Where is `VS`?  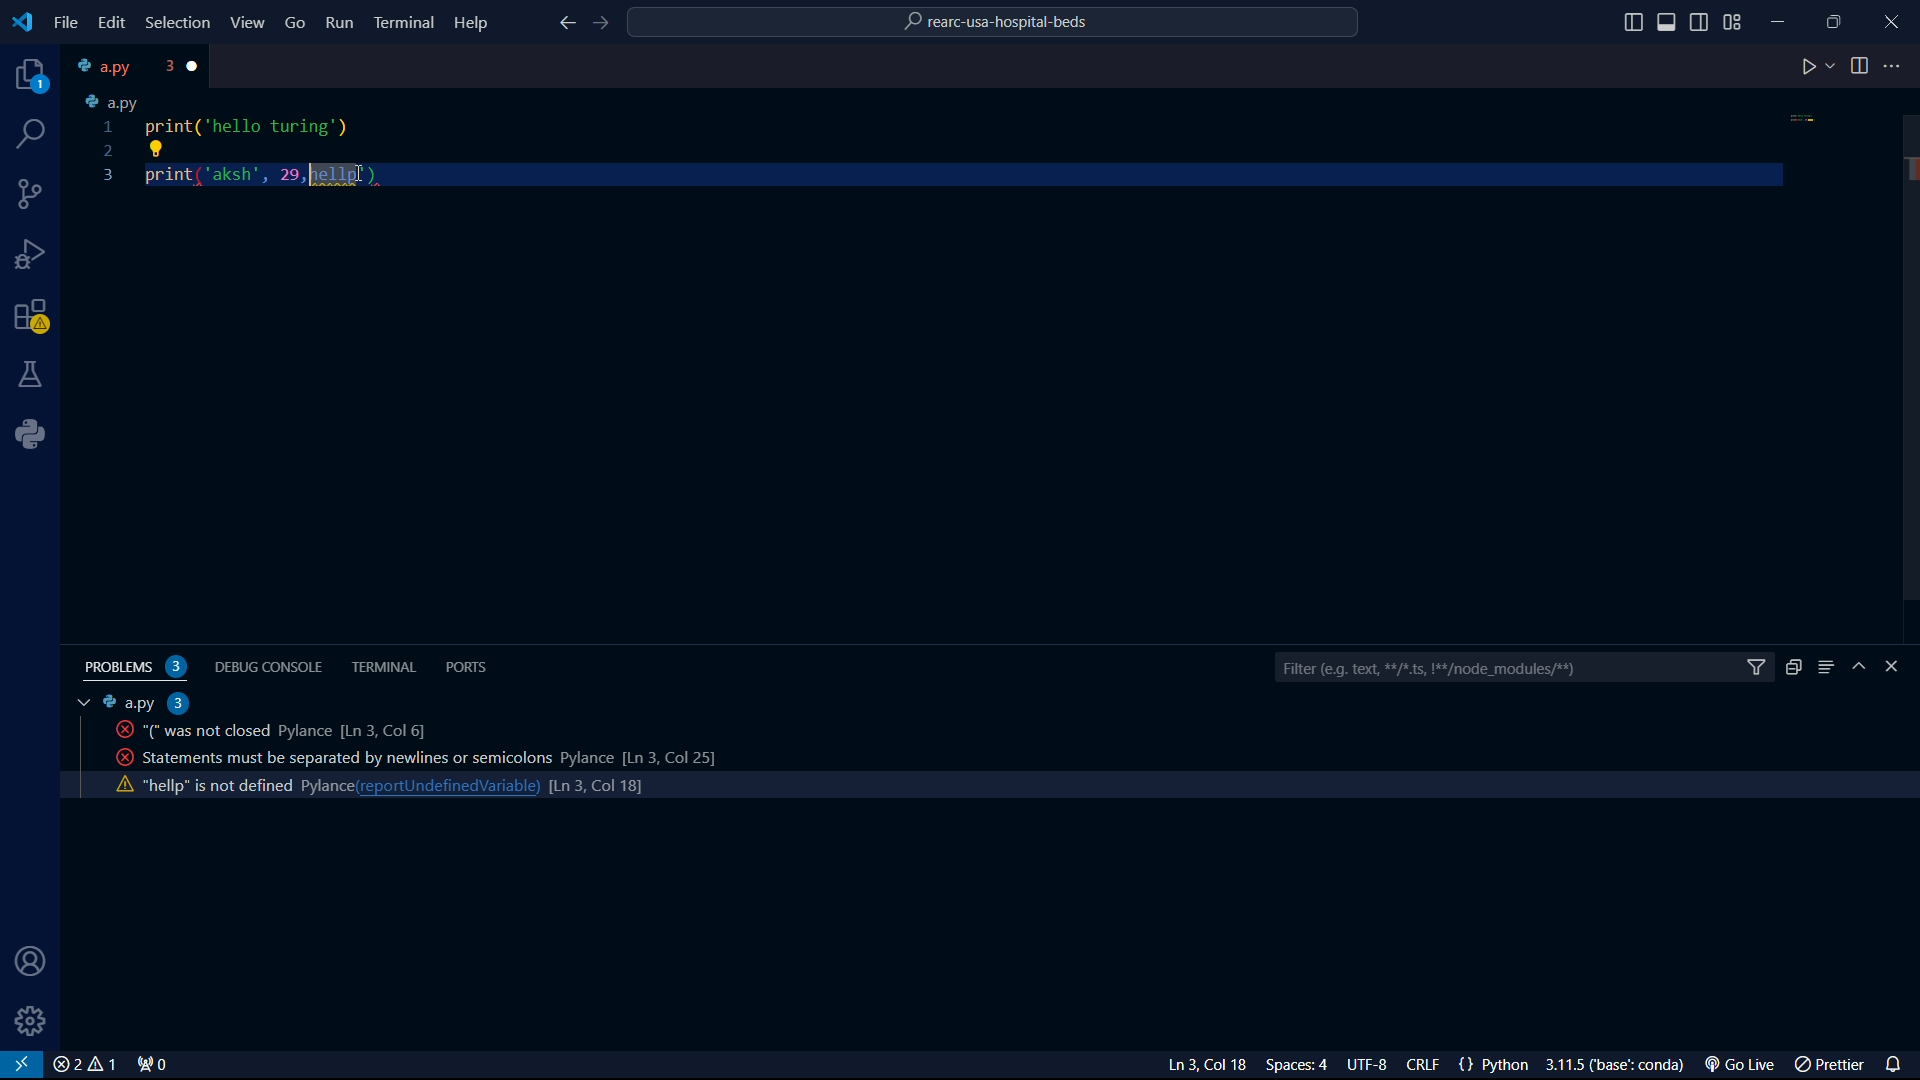 VS is located at coordinates (22, 1065).